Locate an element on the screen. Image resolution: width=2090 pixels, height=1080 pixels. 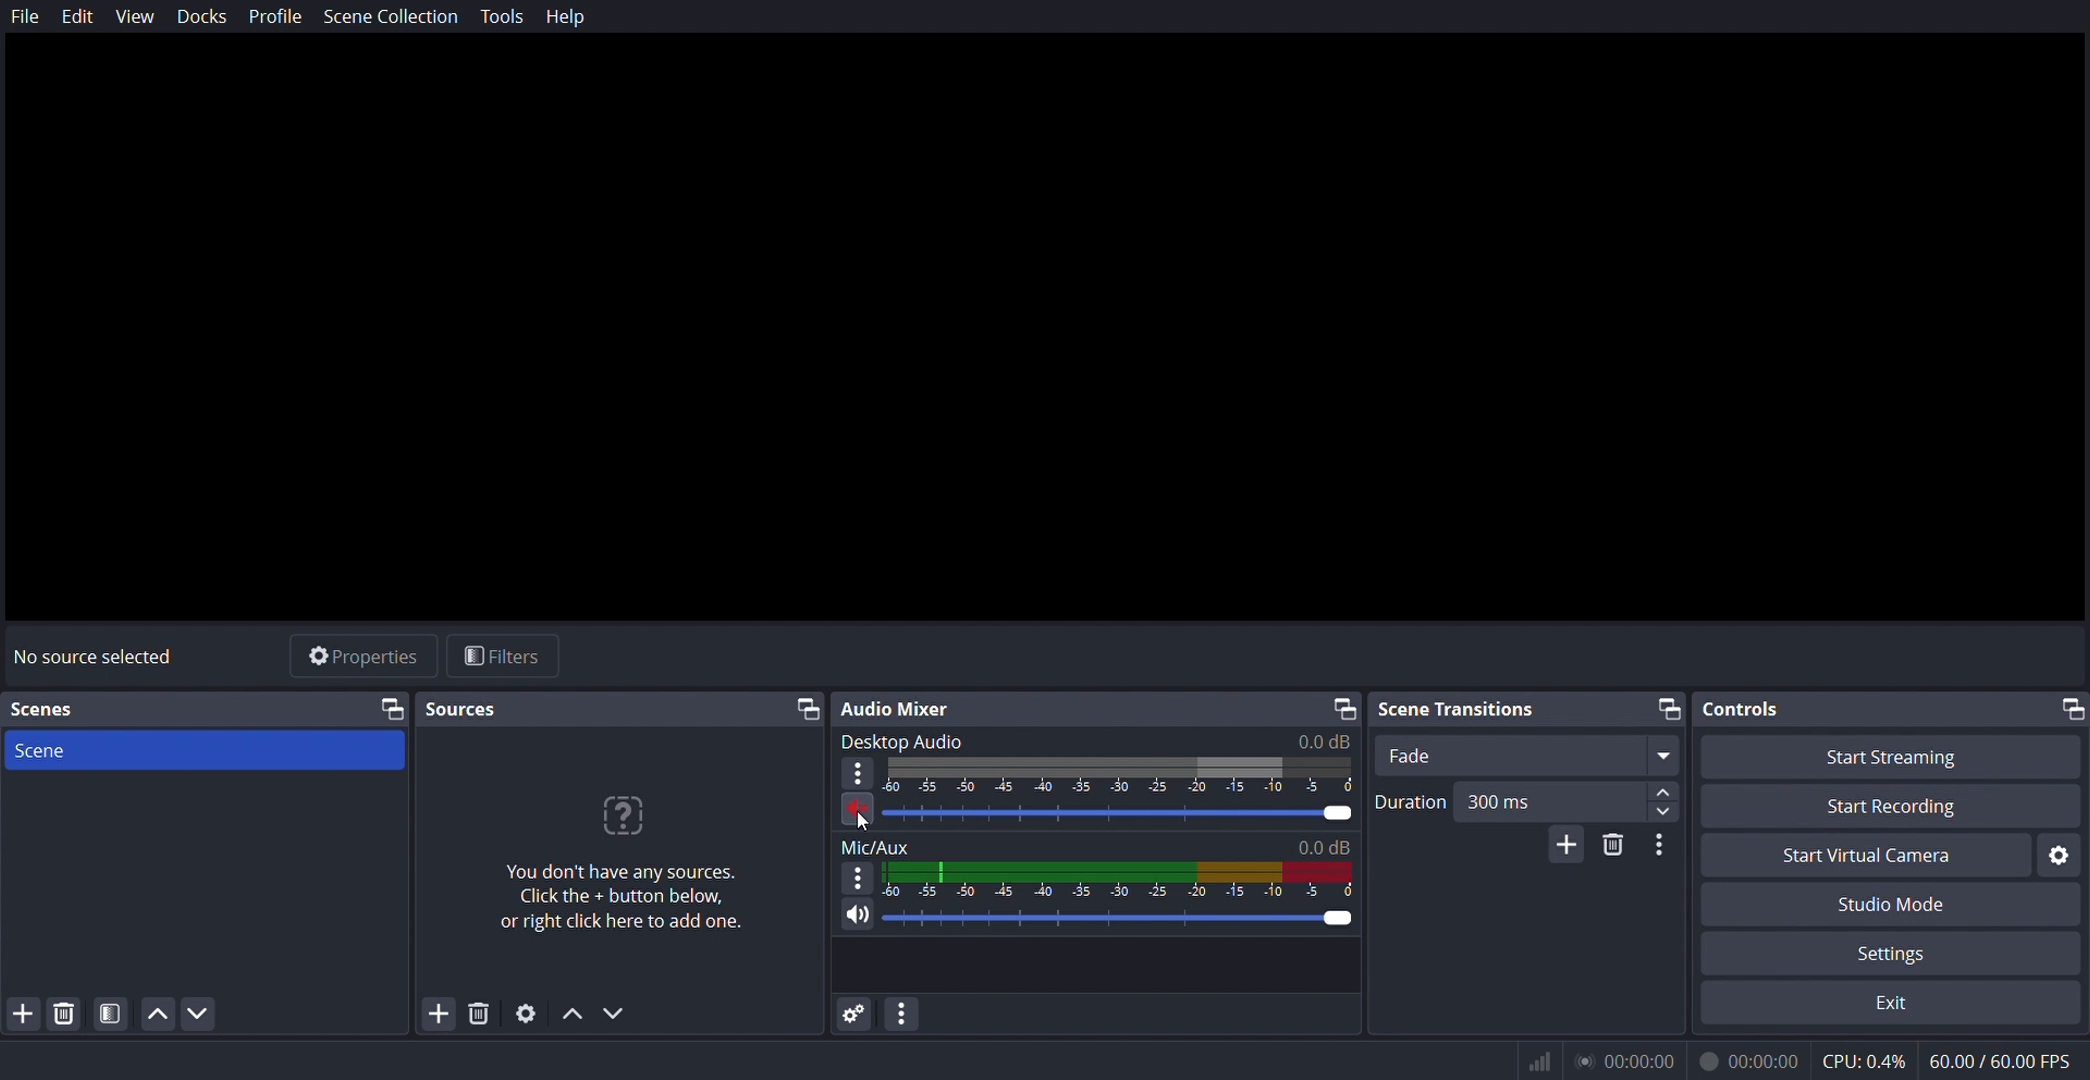
scene transitions is located at coordinates (1460, 705).